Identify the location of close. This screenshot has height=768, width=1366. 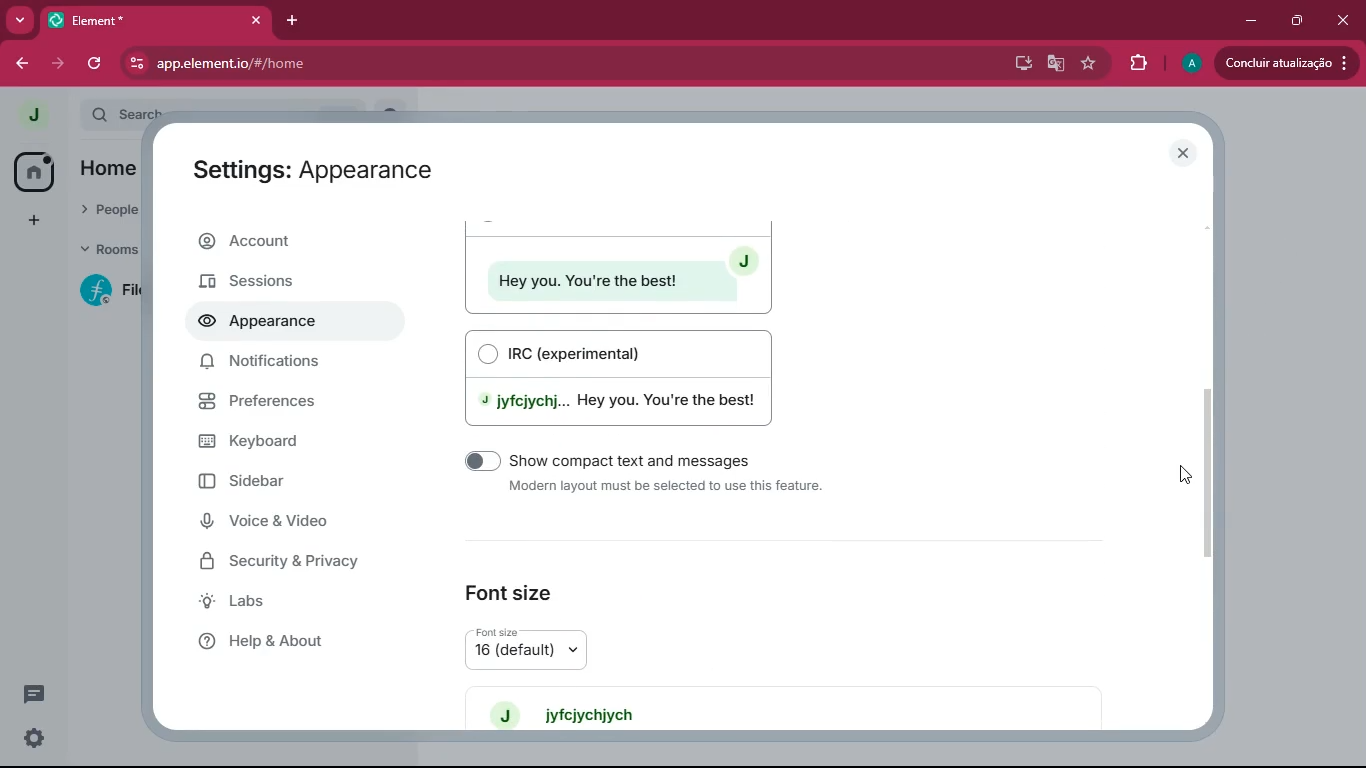
(1188, 154).